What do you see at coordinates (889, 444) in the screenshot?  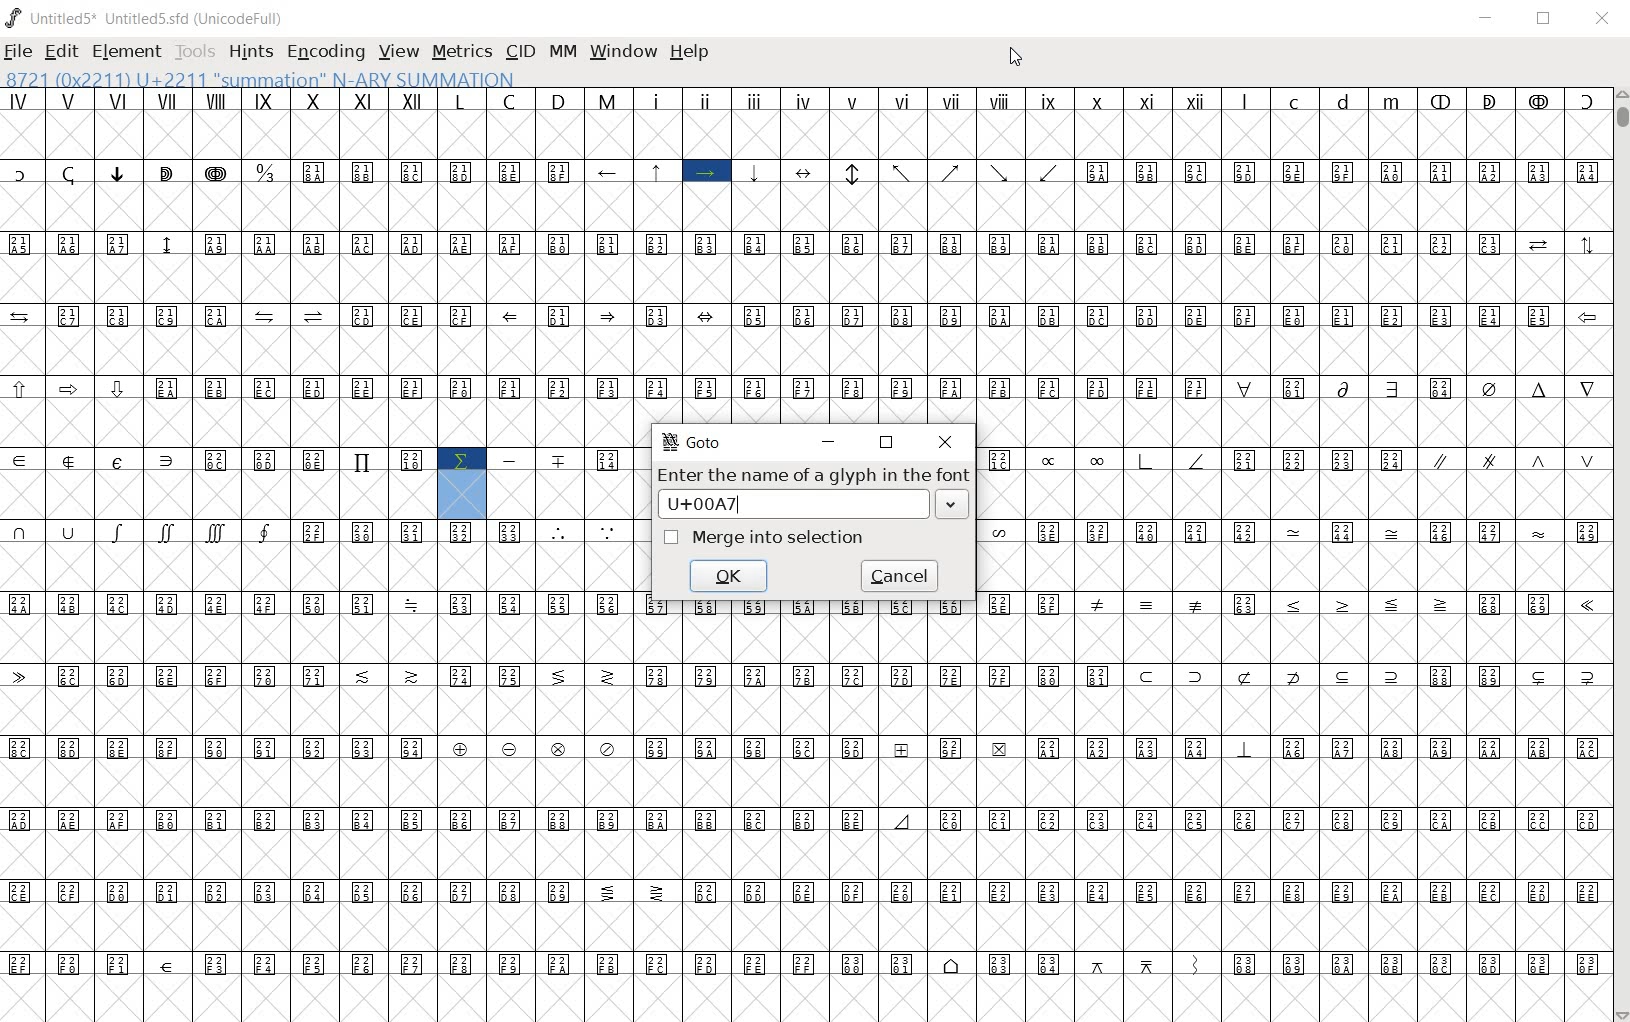 I see `restore` at bounding box center [889, 444].